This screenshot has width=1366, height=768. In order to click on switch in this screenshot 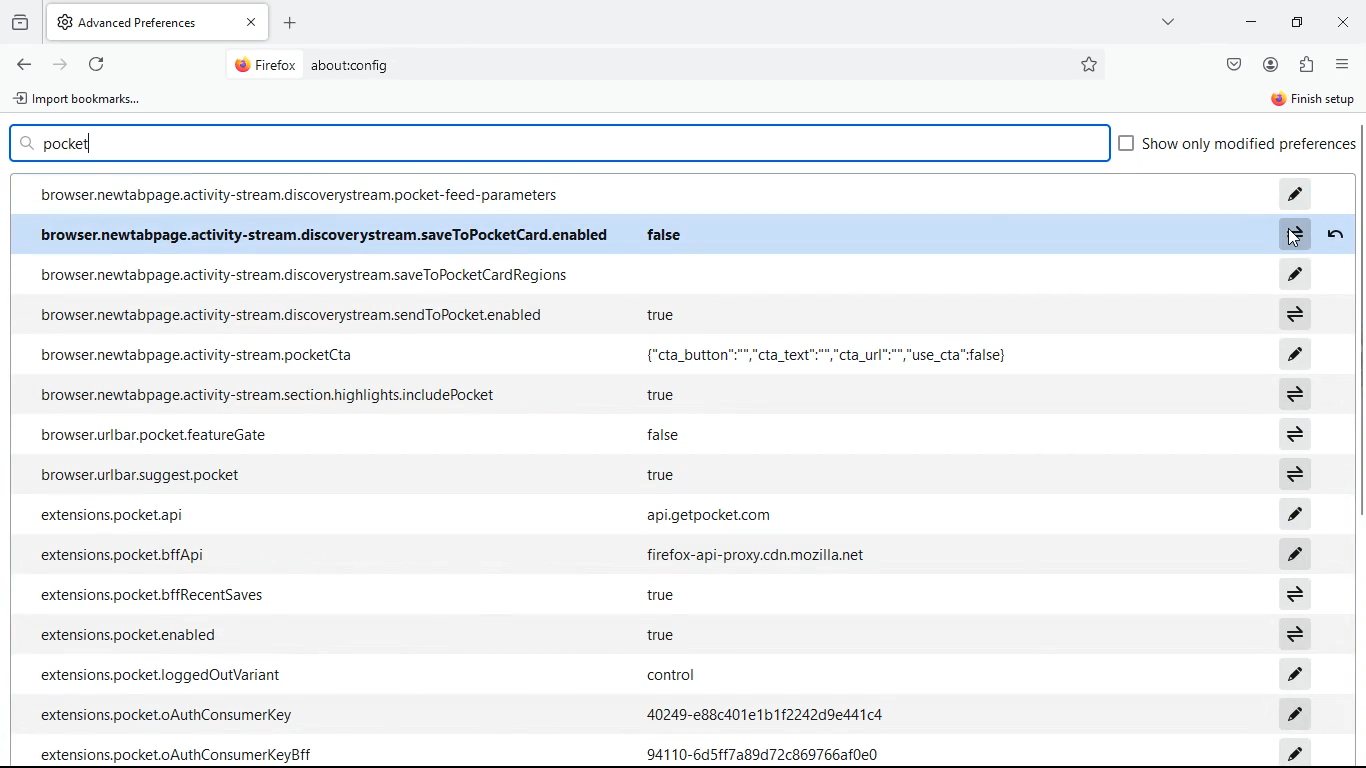, I will do `click(1297, 633)`.